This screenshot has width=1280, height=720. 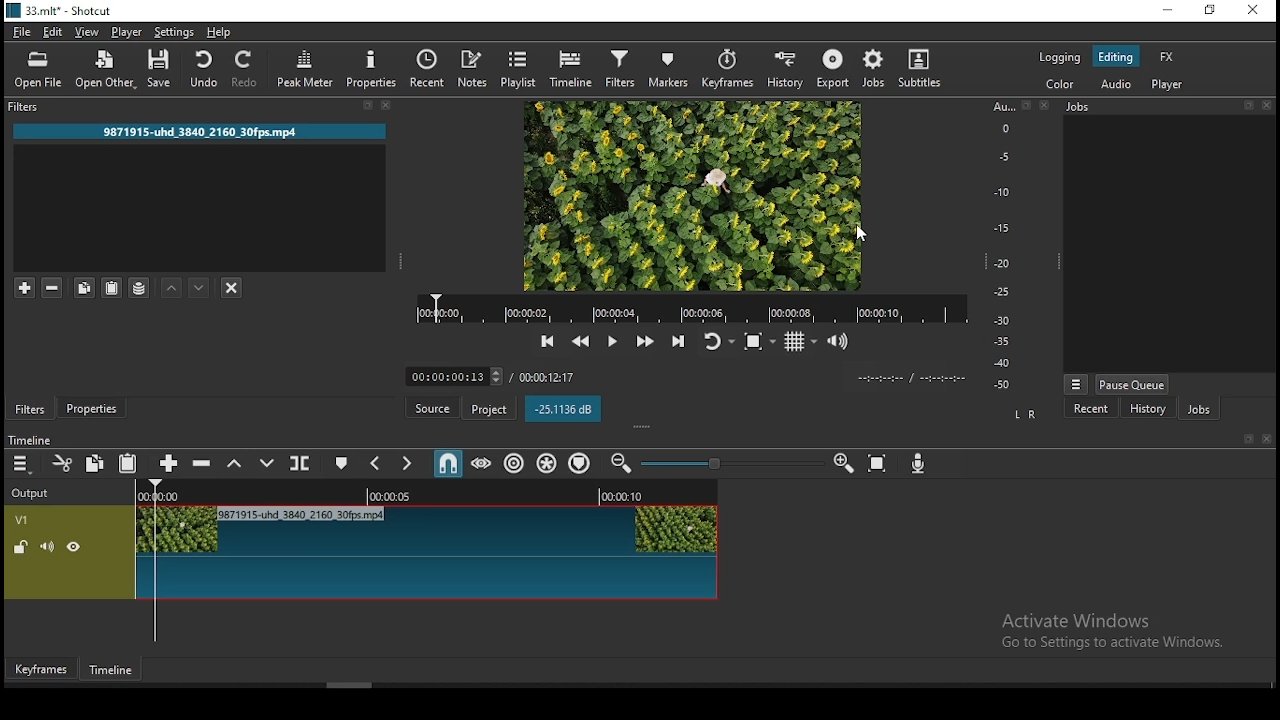 I want to click on toggle zoom, so click(x=758, y=344).